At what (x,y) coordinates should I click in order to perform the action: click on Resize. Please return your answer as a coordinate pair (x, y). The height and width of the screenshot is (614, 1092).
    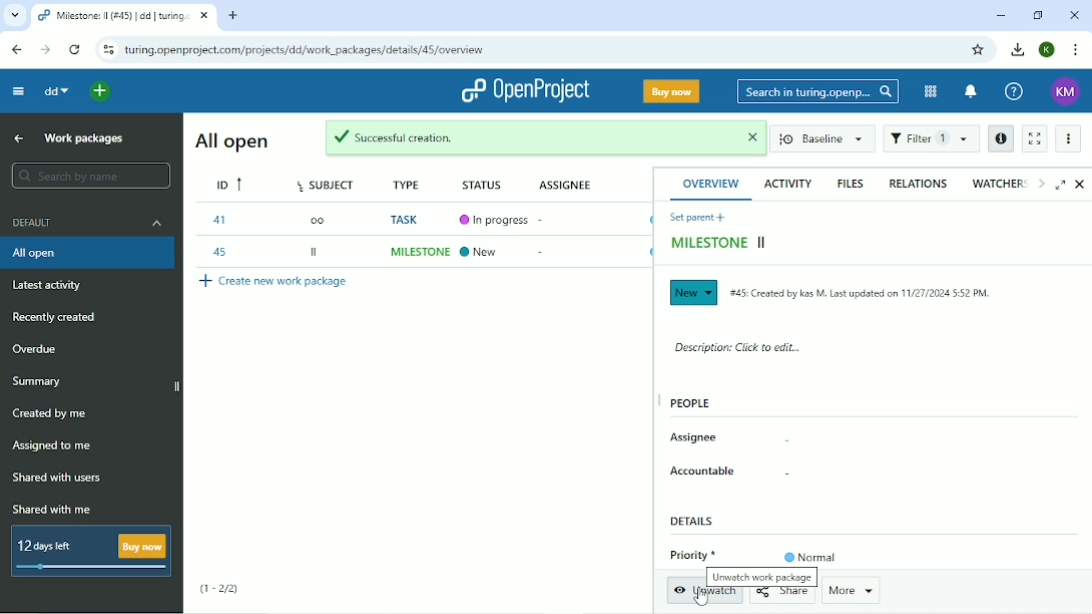
    Looking at the image, I should click on (658, 400).